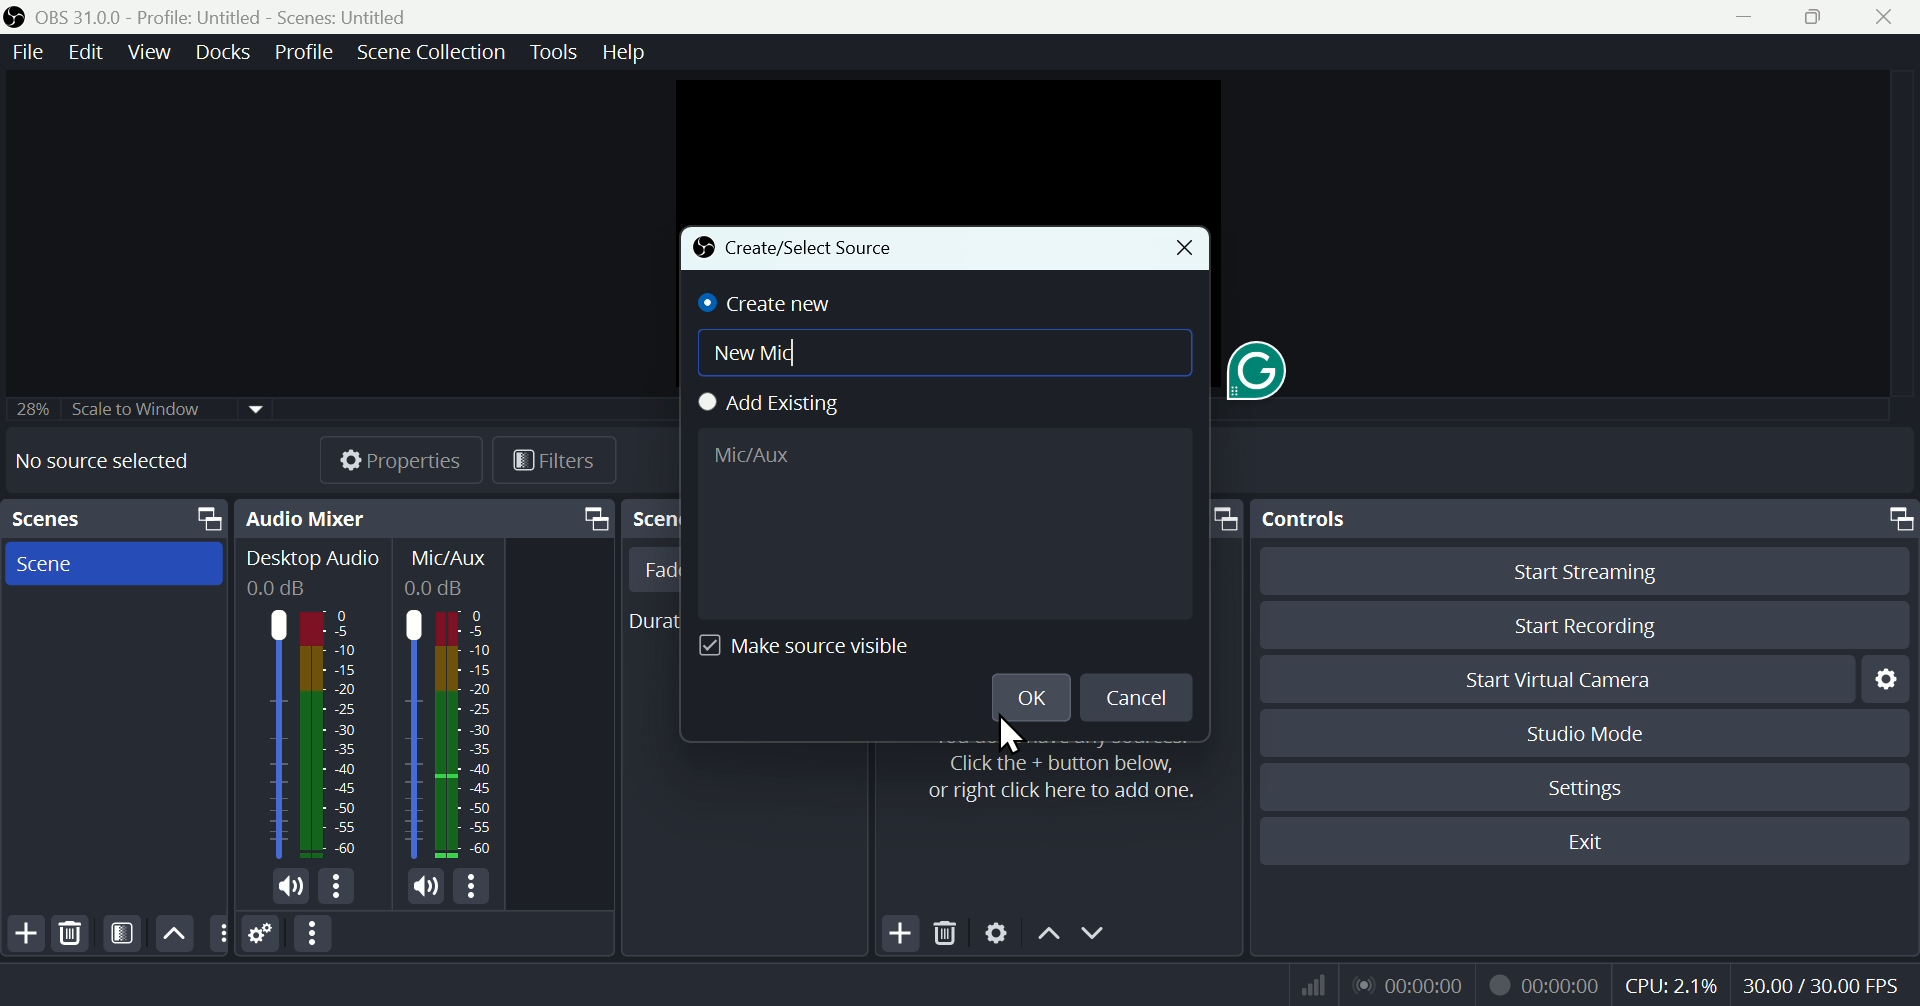 The image size is (1920, 1006). What do you see at coordinates (796, 249) in the screenshot?
I see `Create/Select Source` at bounding box center [796, 249].